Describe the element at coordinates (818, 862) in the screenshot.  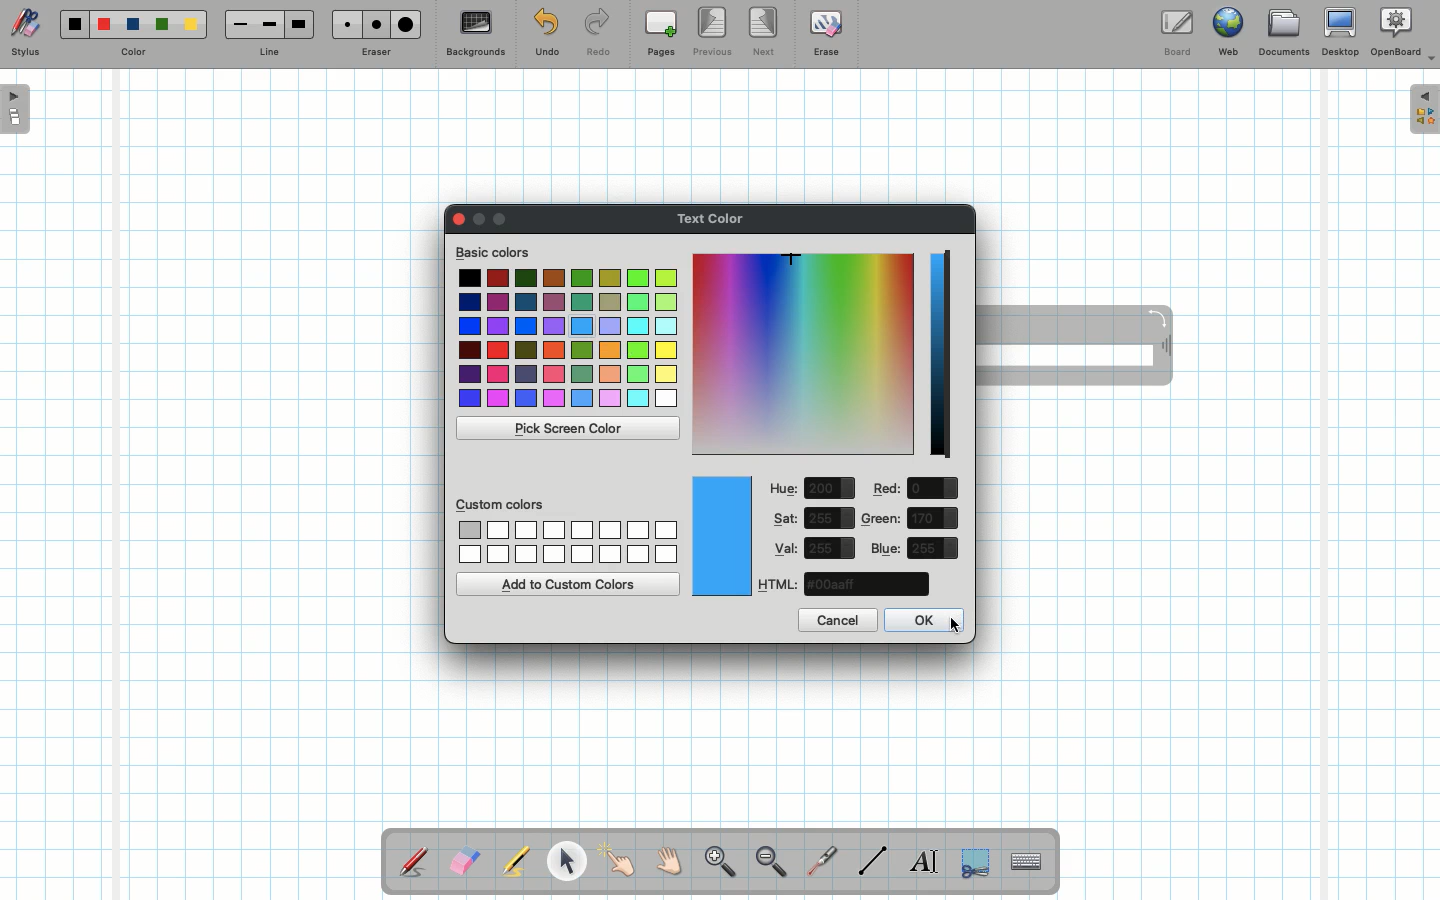
I see `Laser pointer` at that location.